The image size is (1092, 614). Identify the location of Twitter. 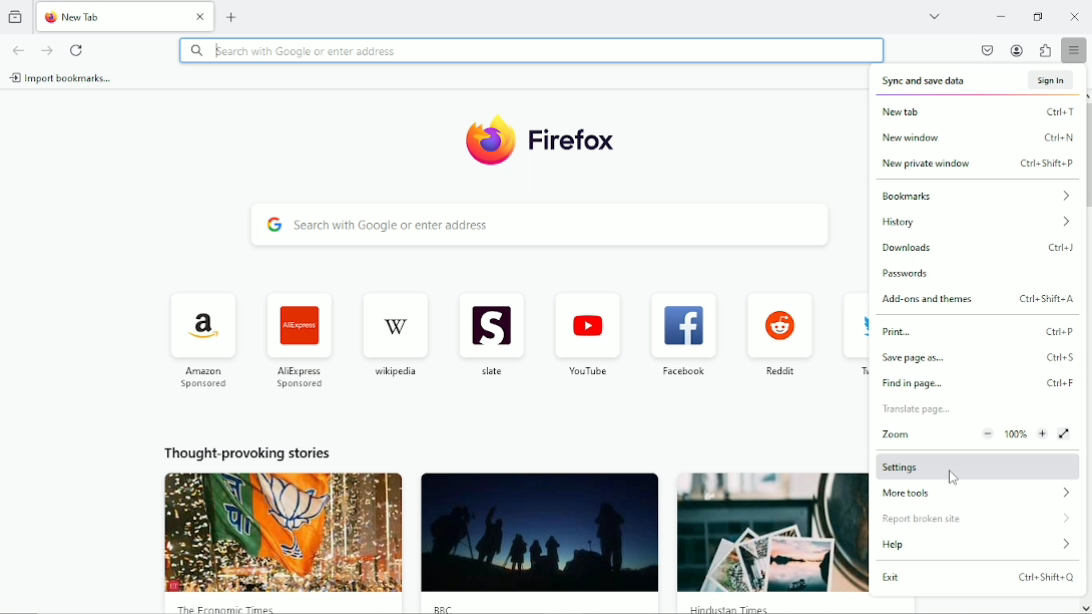
(852, 337).